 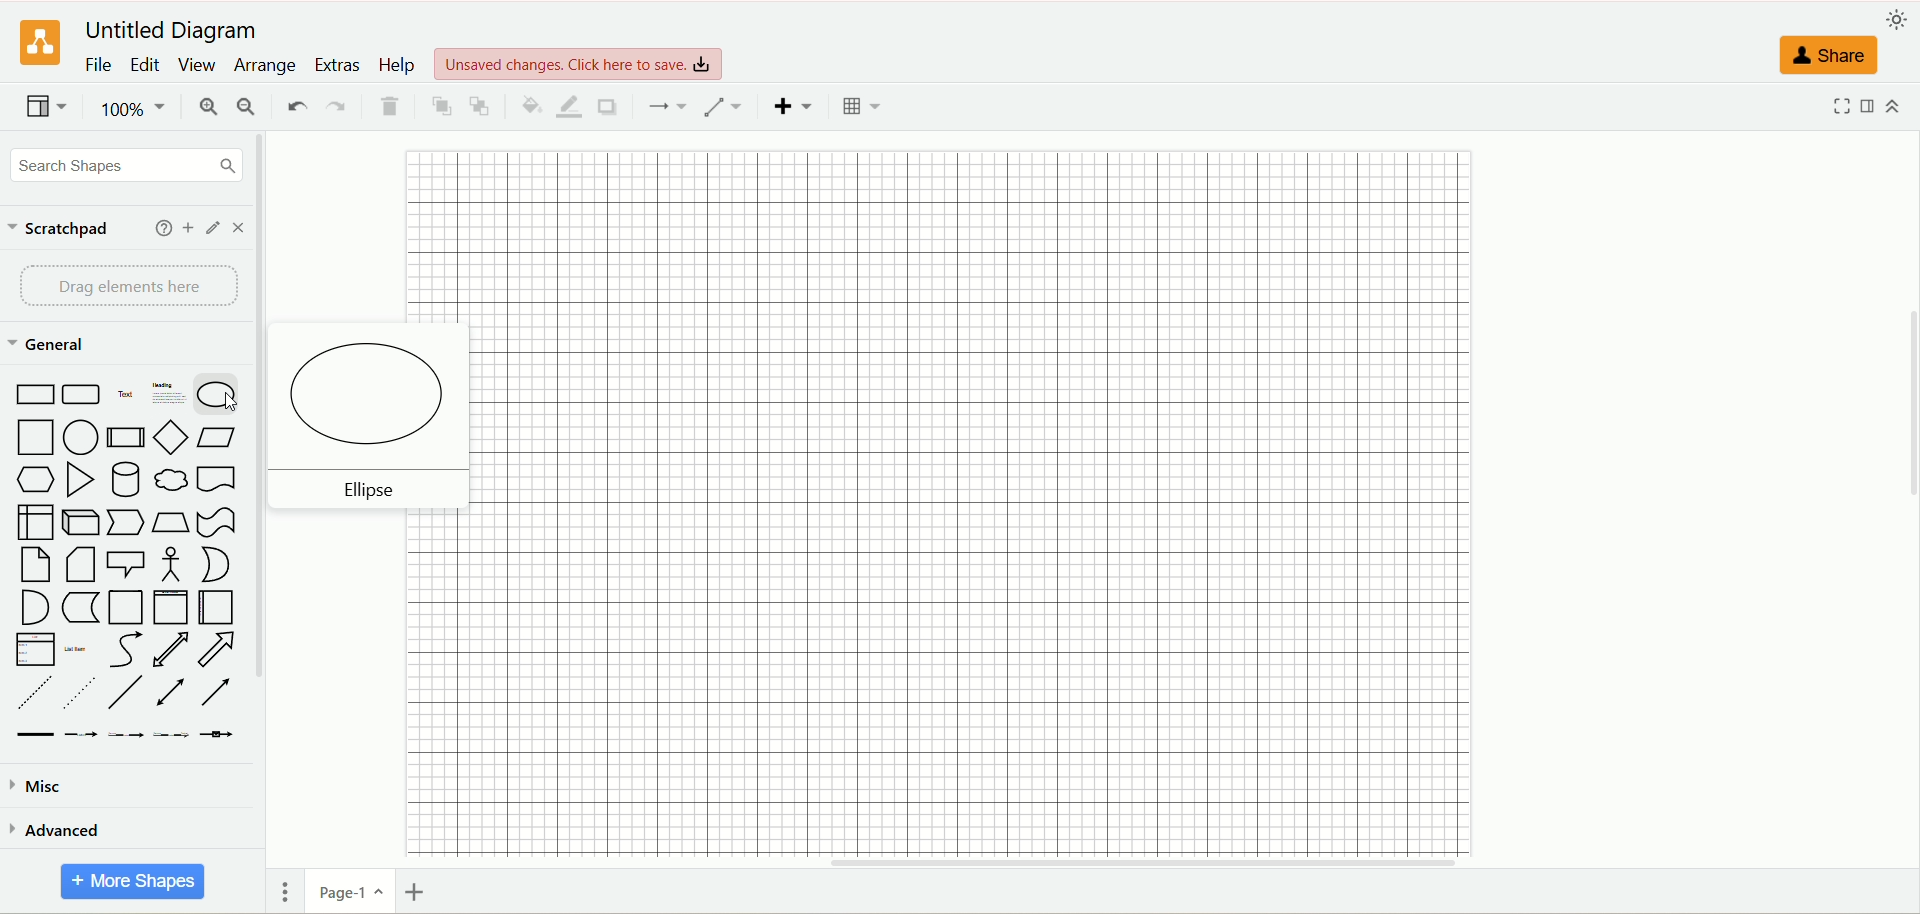 I want to click on appearance, so click(x=1900, y=19).